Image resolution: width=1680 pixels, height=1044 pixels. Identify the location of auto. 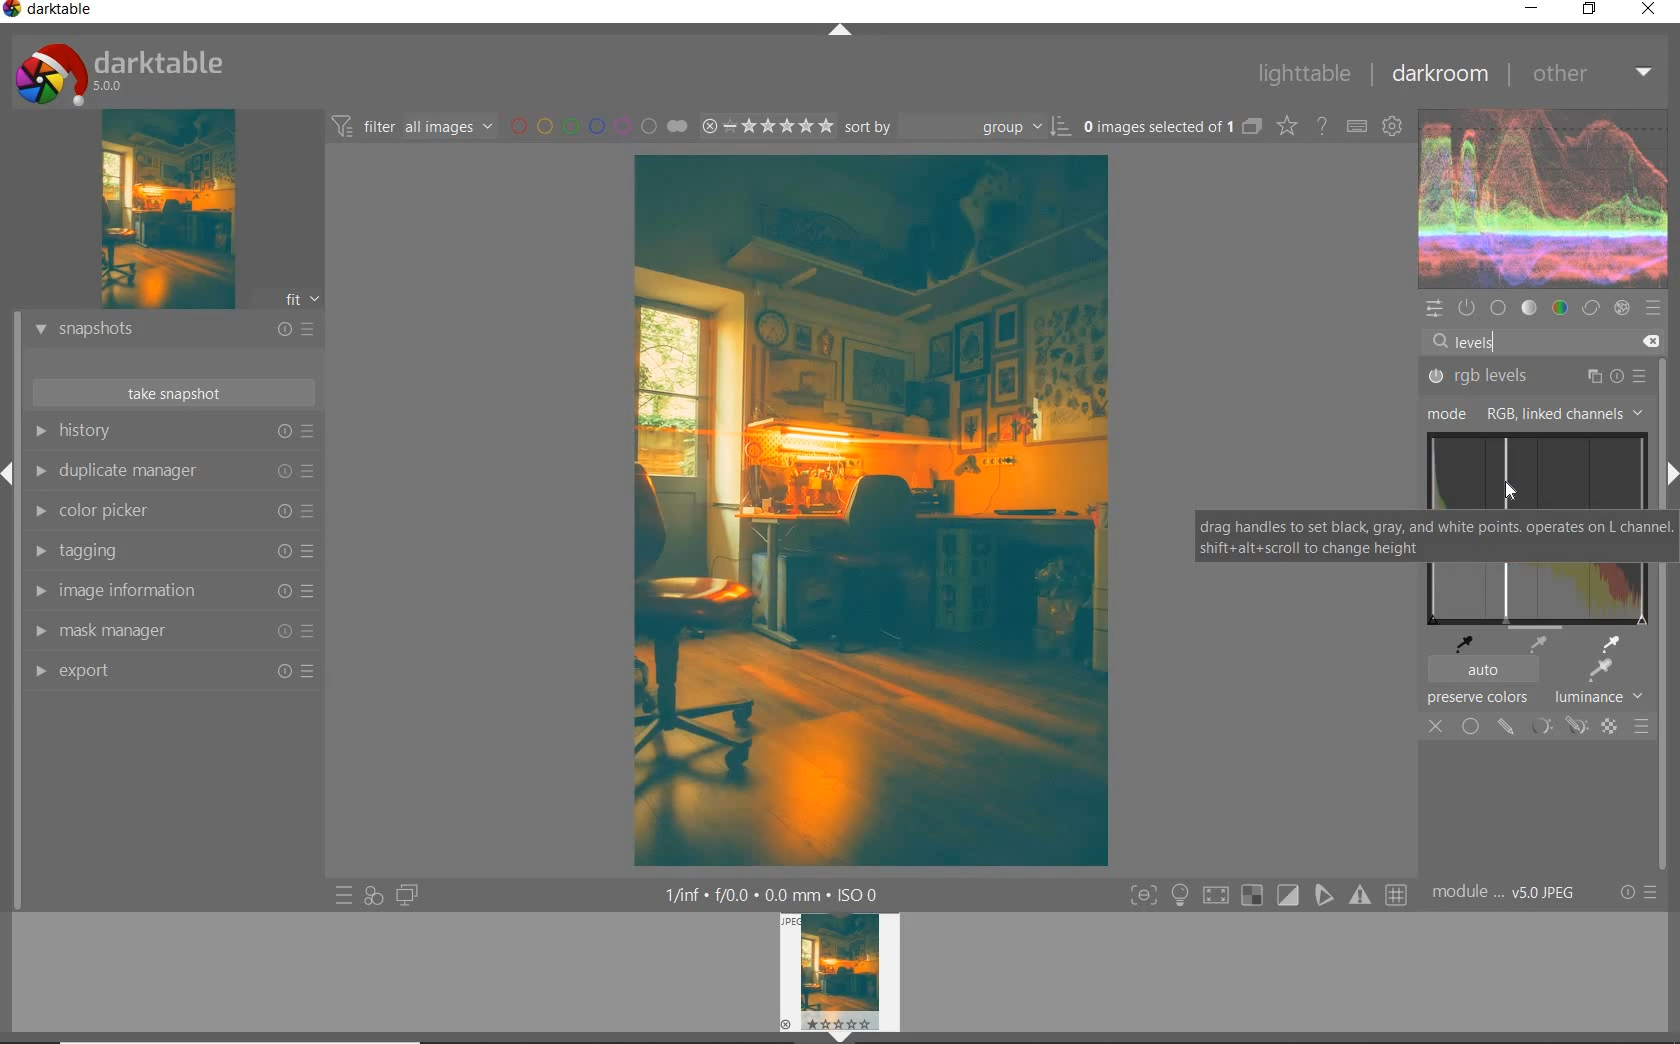
(1481, 671).